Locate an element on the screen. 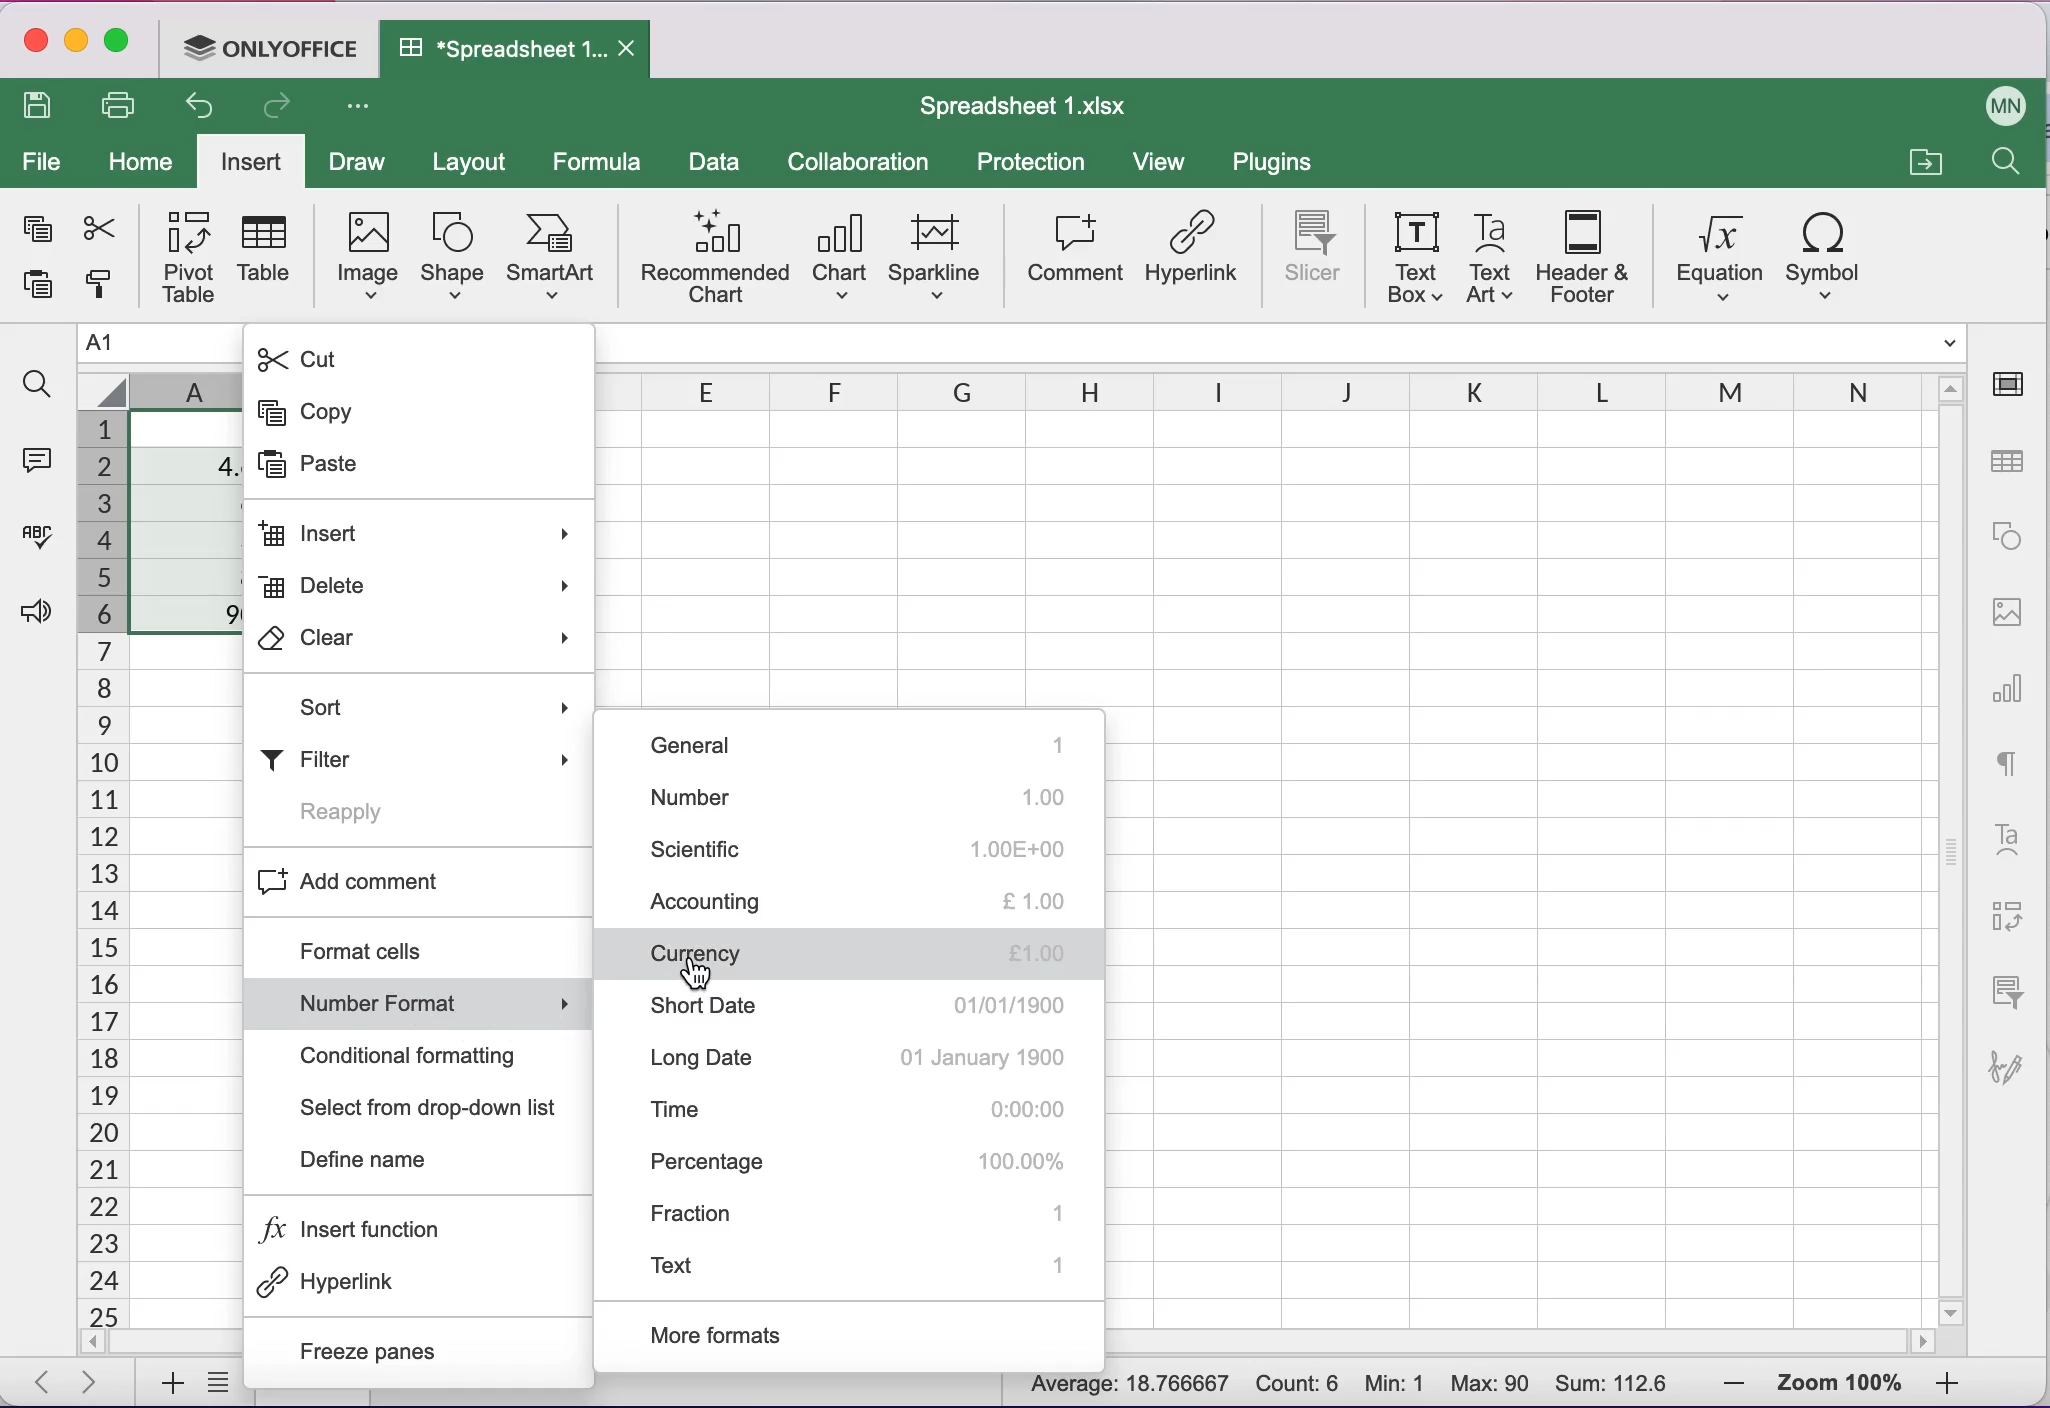 This screenshot has height=1408, width=2050. feedback and support is located at coordinates (35, 609).